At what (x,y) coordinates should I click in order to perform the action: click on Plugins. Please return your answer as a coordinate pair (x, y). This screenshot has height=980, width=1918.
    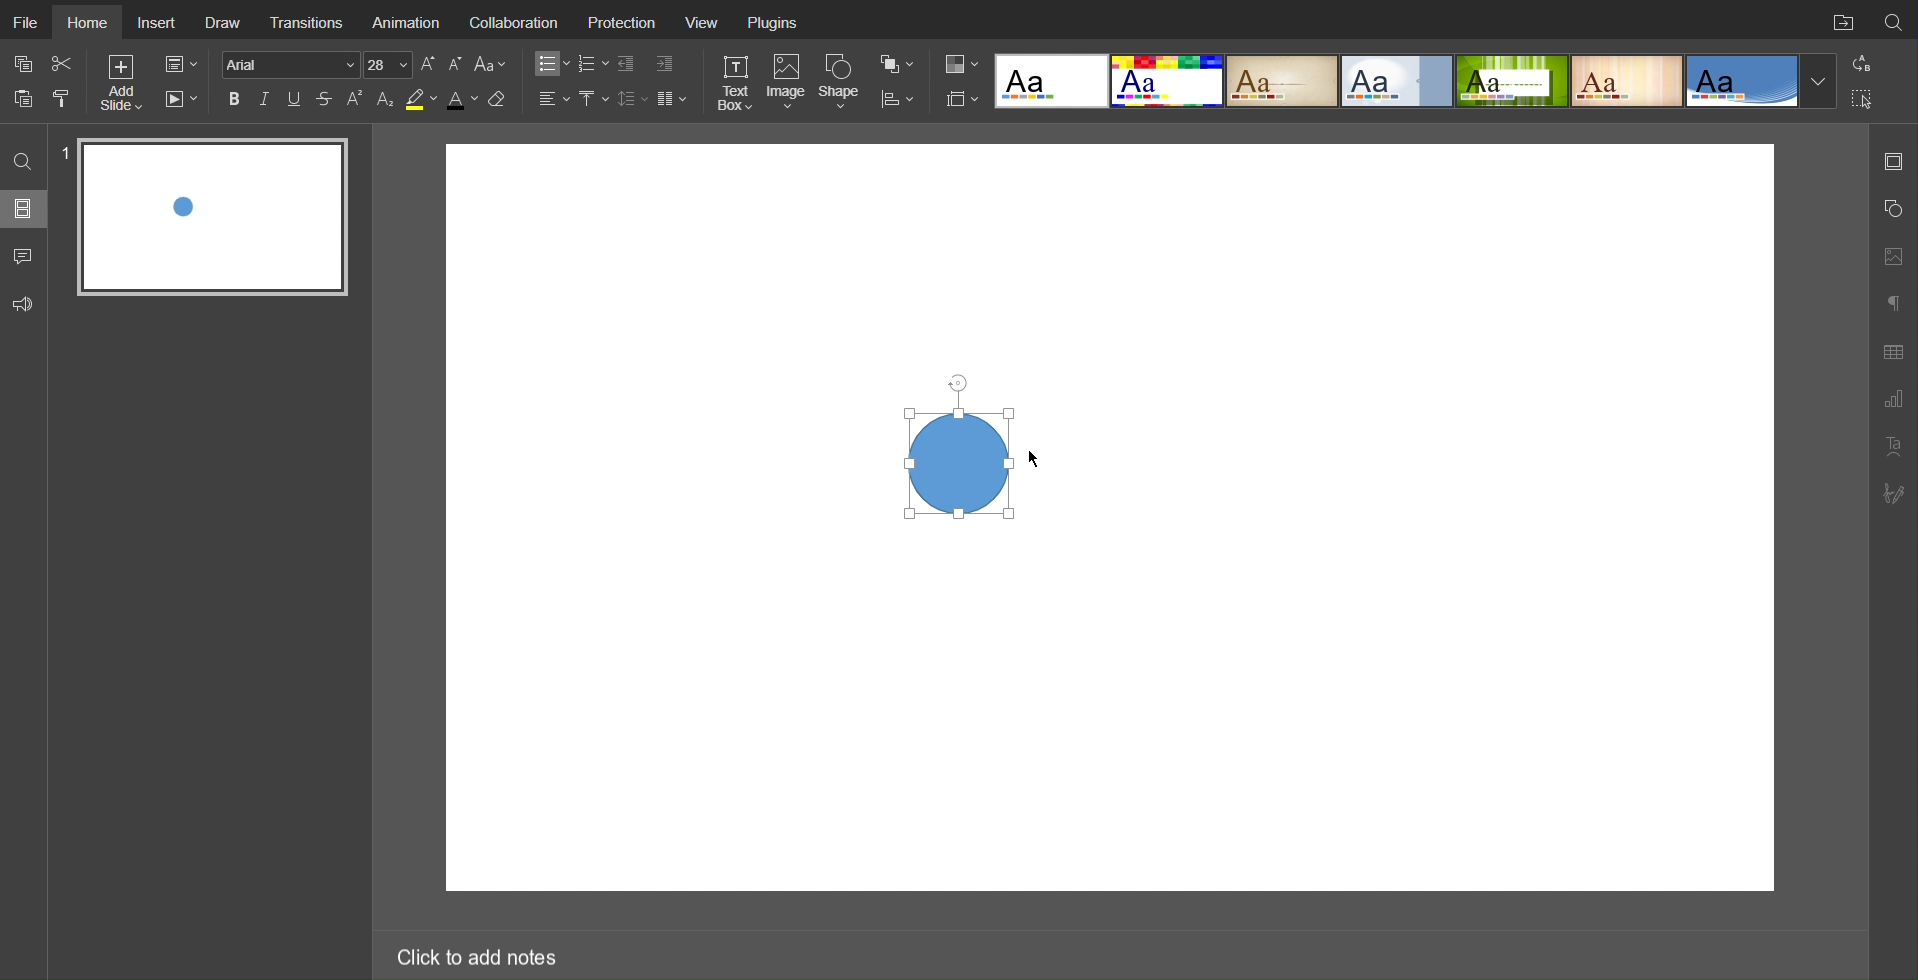
    Looking at the image, I should click on (781, 21).